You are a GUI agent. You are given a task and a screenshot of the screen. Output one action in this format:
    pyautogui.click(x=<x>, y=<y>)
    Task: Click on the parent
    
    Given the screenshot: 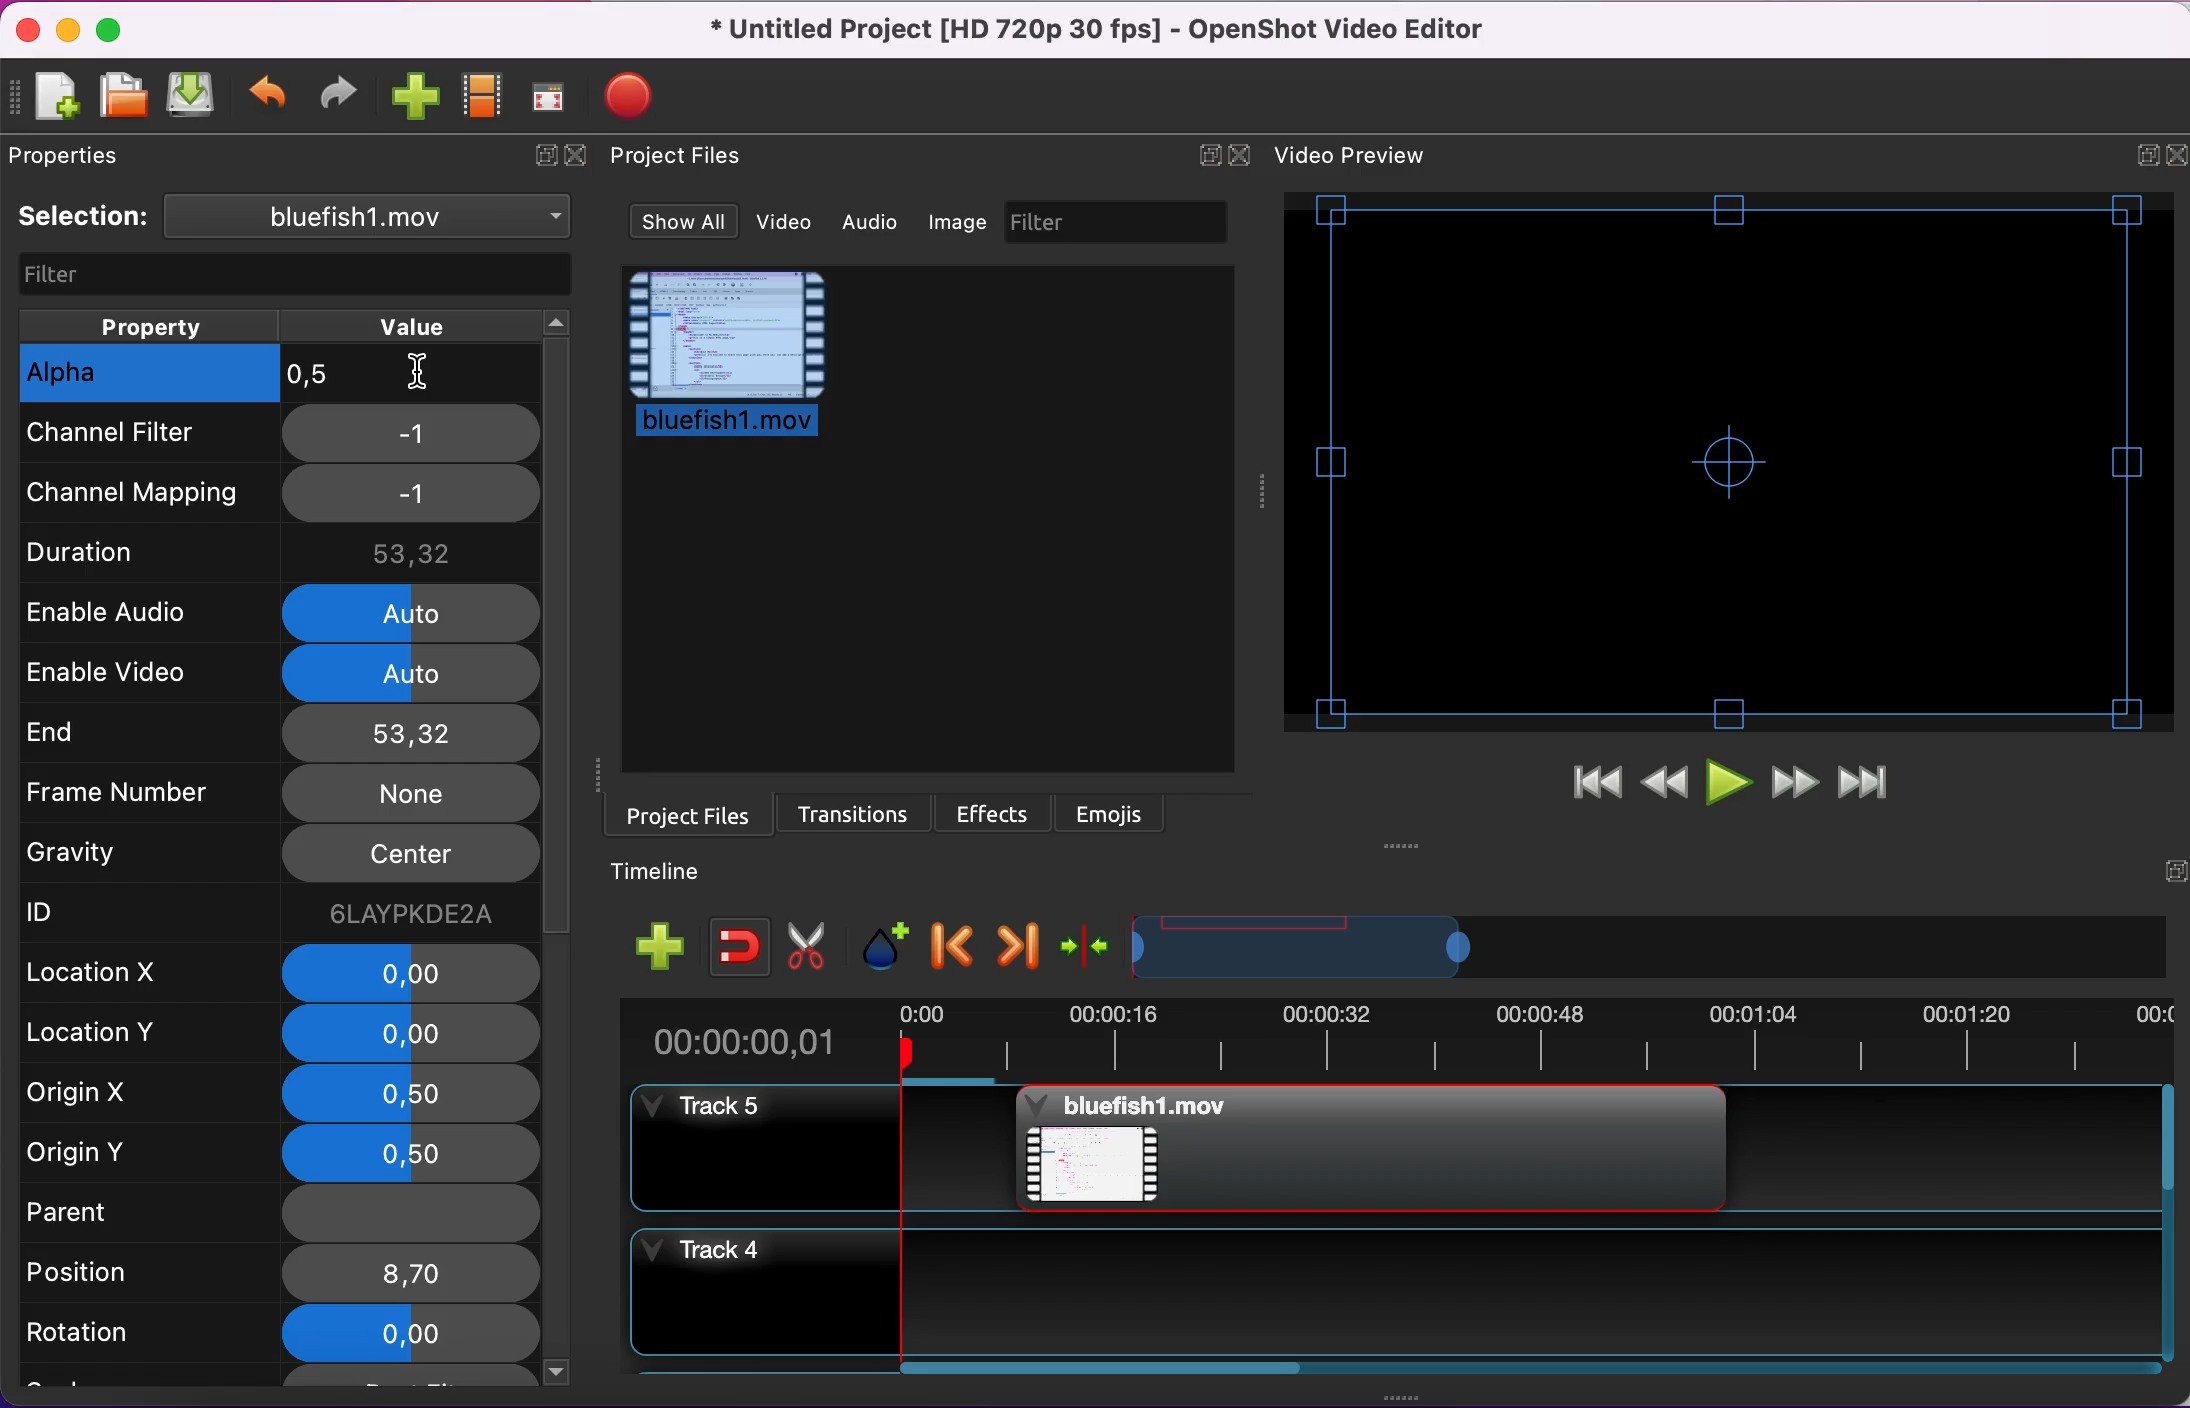 What is the action you would take?
    pyautogui.click(x=111, y=1210)
    